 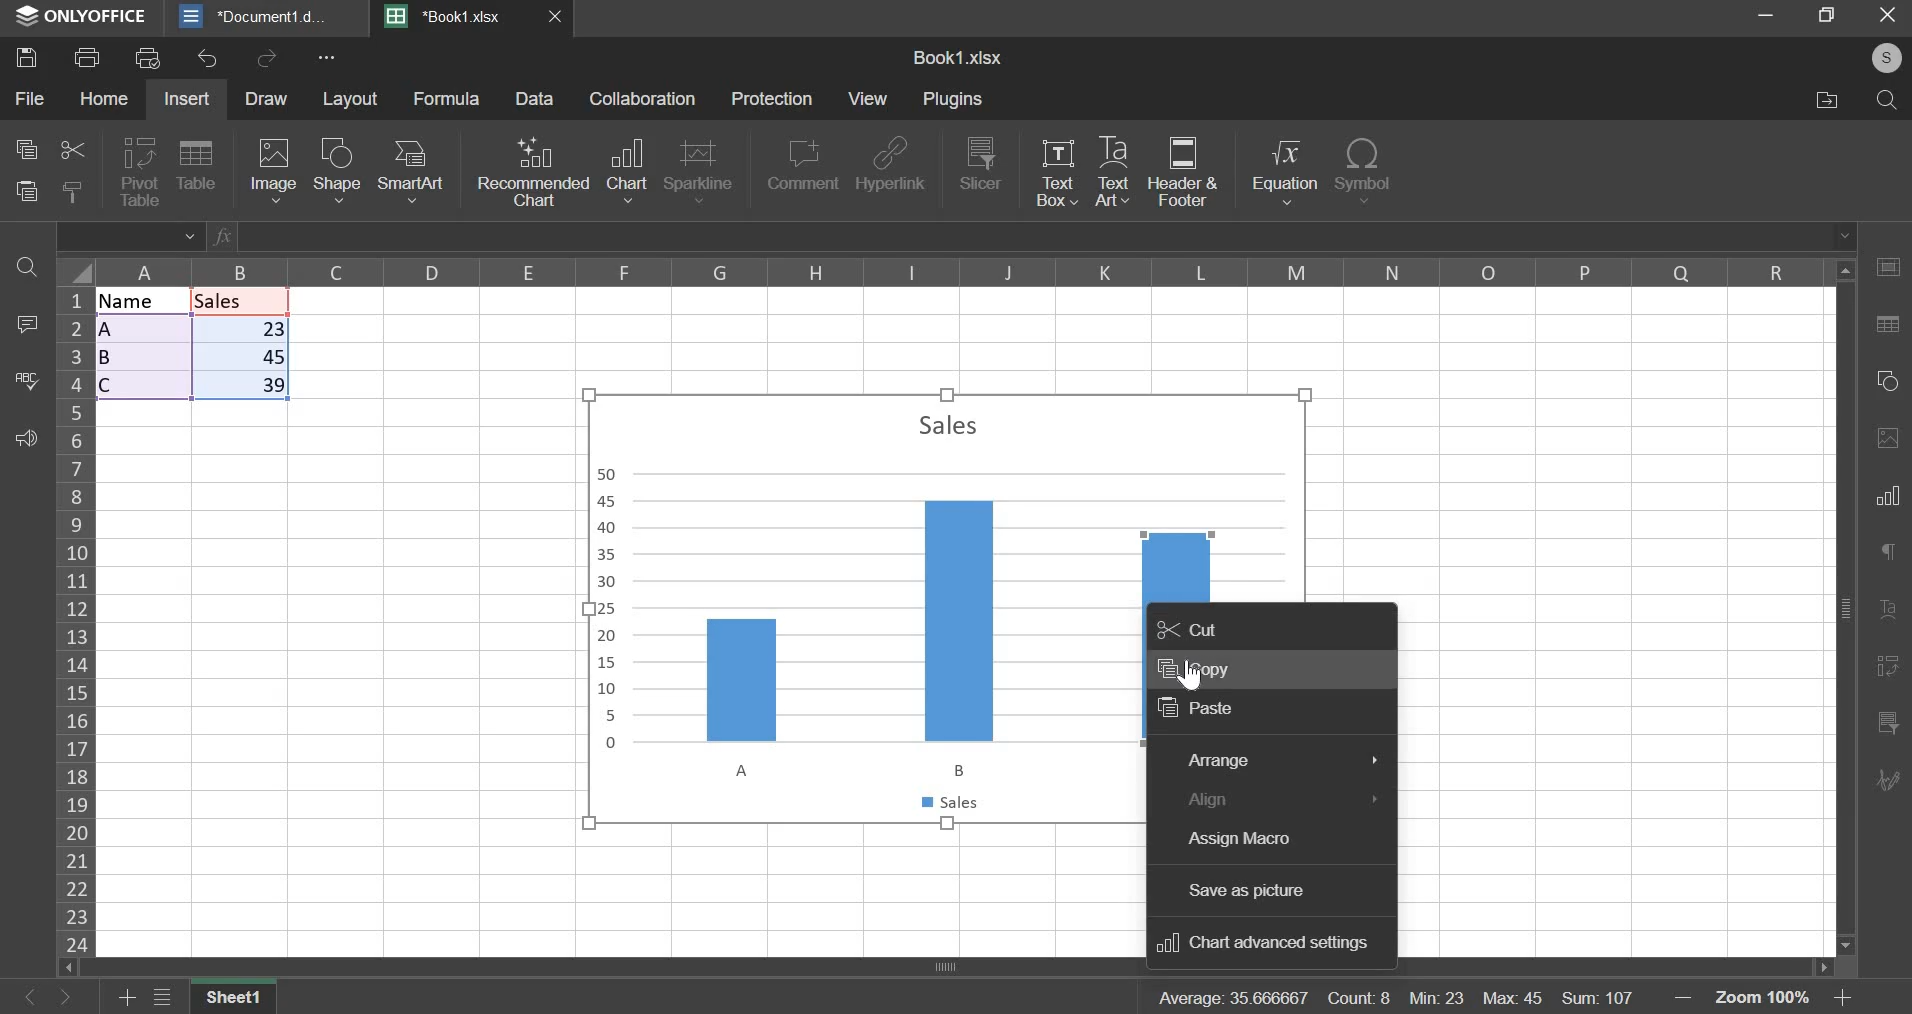 I want to click on save, so click(x=26, y=56).